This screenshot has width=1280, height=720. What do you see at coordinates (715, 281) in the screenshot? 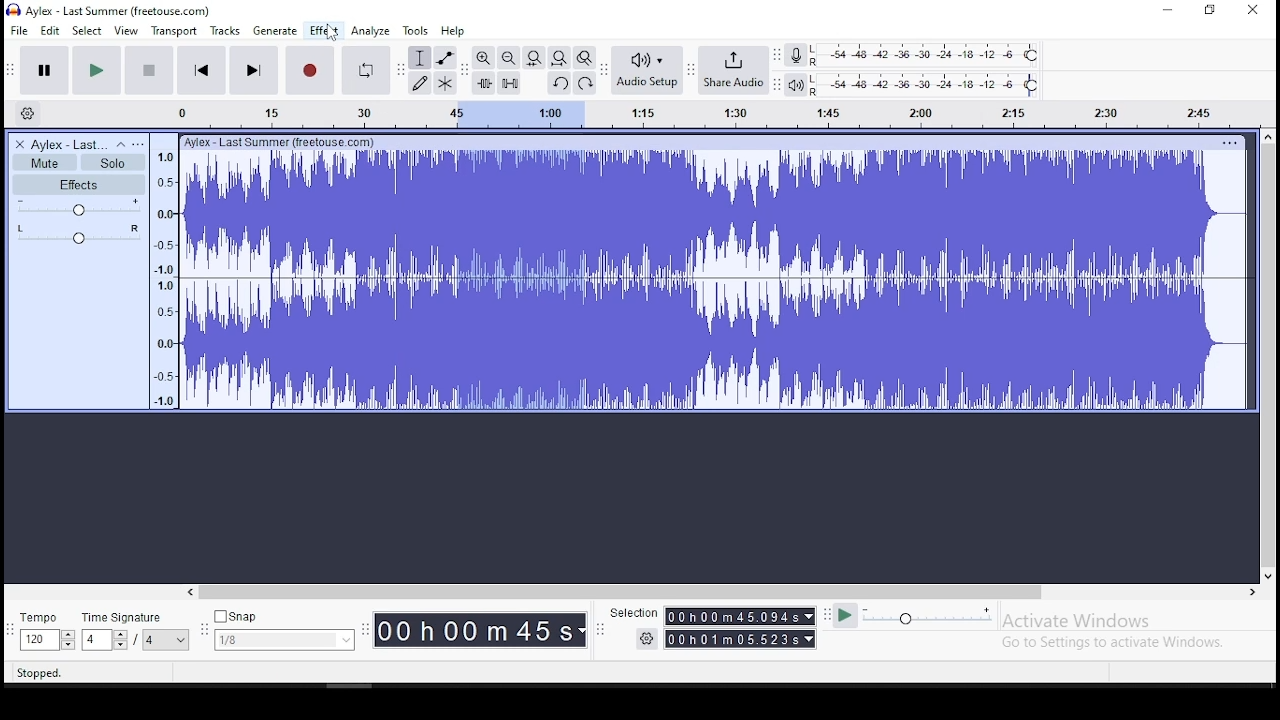
I see `audio track` at bounding box center [715, 281].